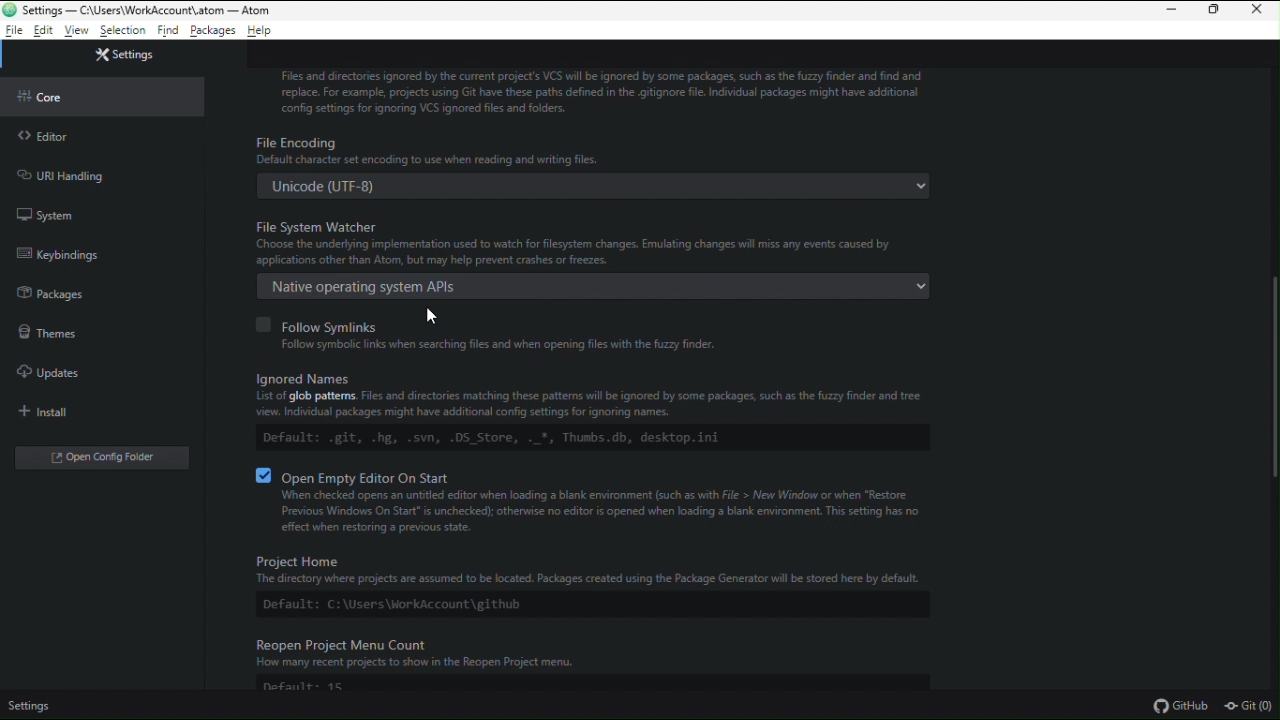 The width and height of the screenshot is (1280, 720). Describe the element at coordinates (44, 31) in the screenshot. I see `Edit` at that location.